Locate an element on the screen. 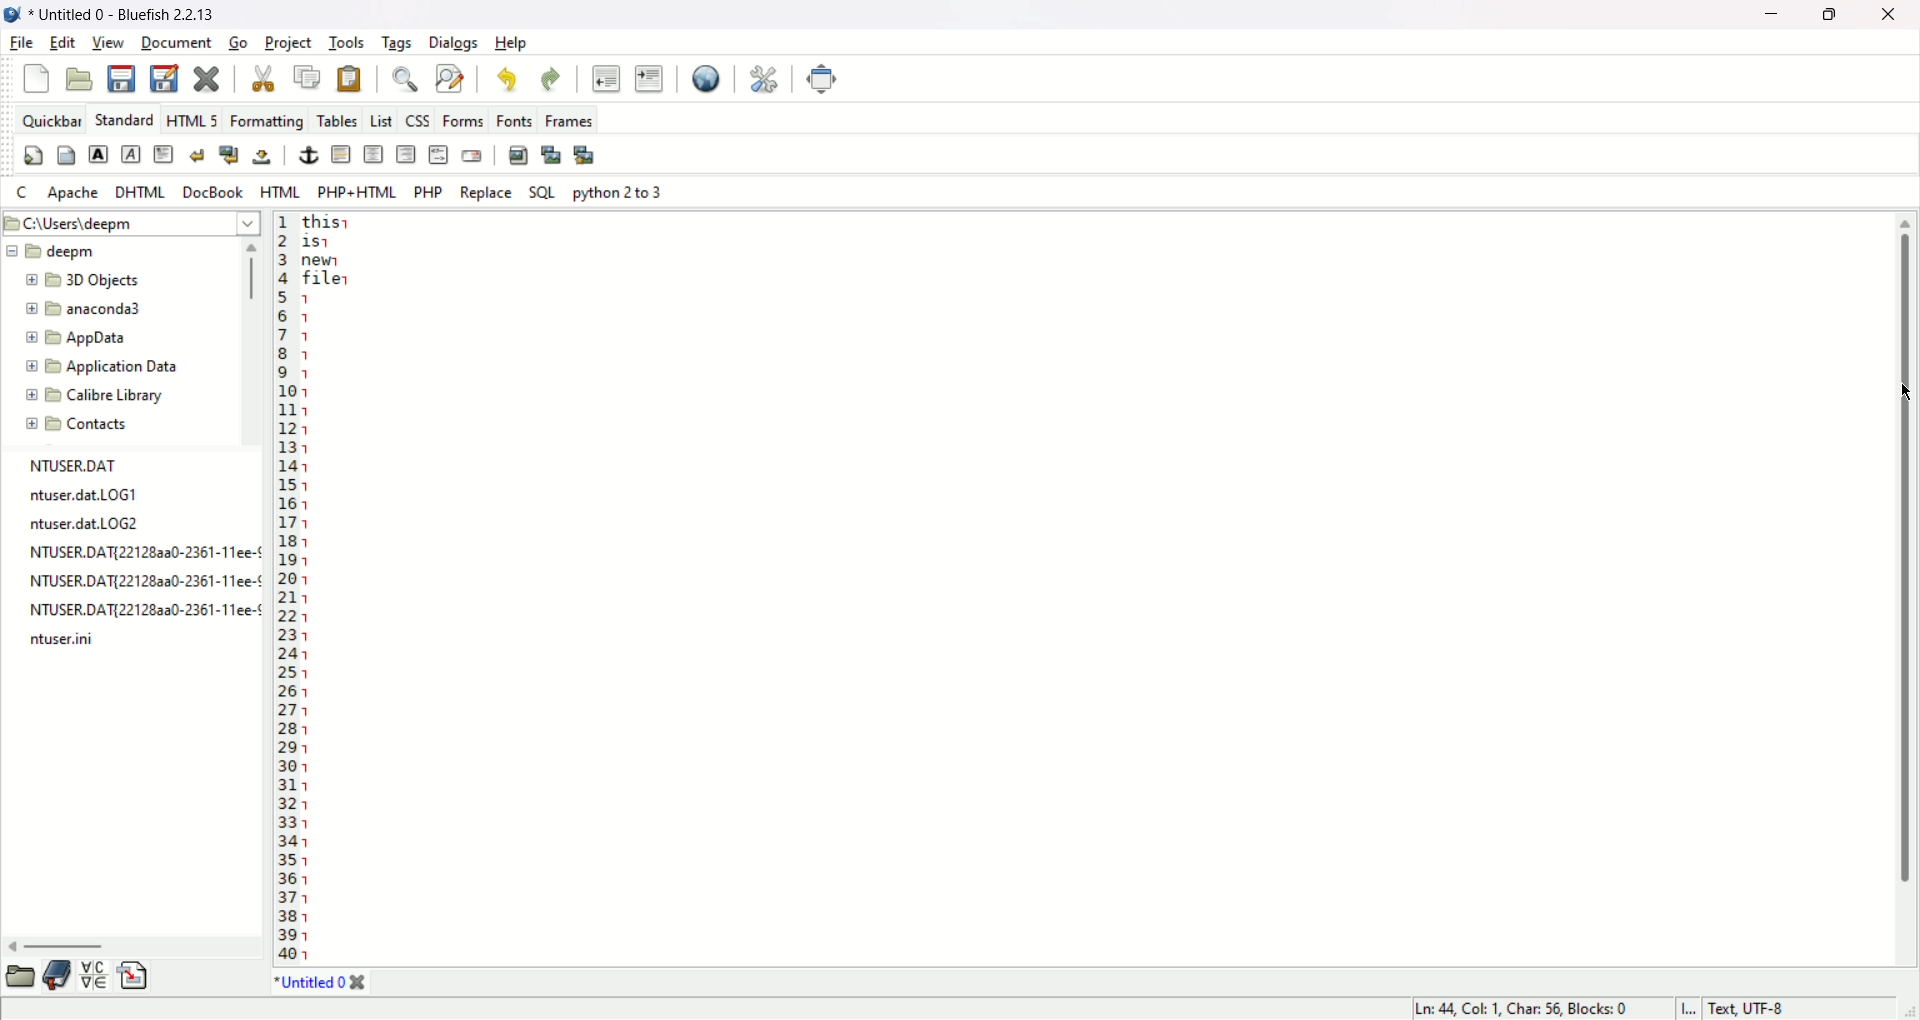 The image size is (1920, 1020). anchor is located at coordinates (308, 155).